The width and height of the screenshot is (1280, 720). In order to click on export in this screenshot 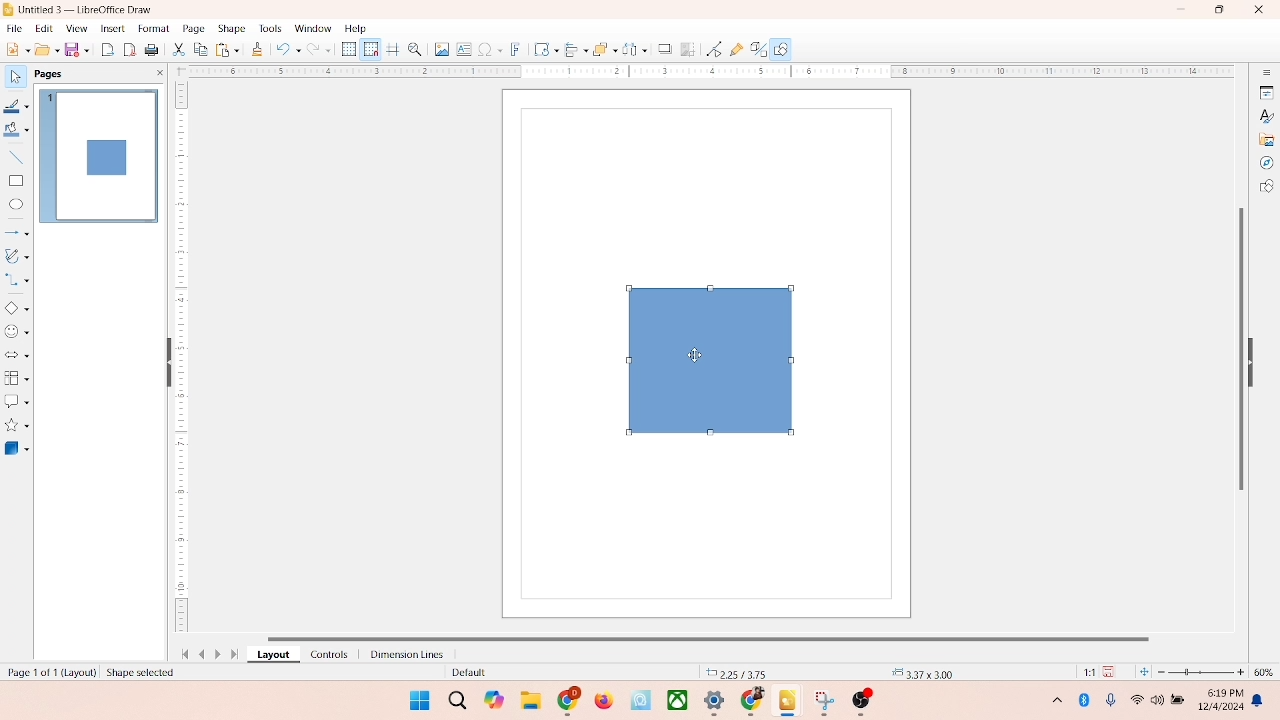, I will do `click(110, 48)`.